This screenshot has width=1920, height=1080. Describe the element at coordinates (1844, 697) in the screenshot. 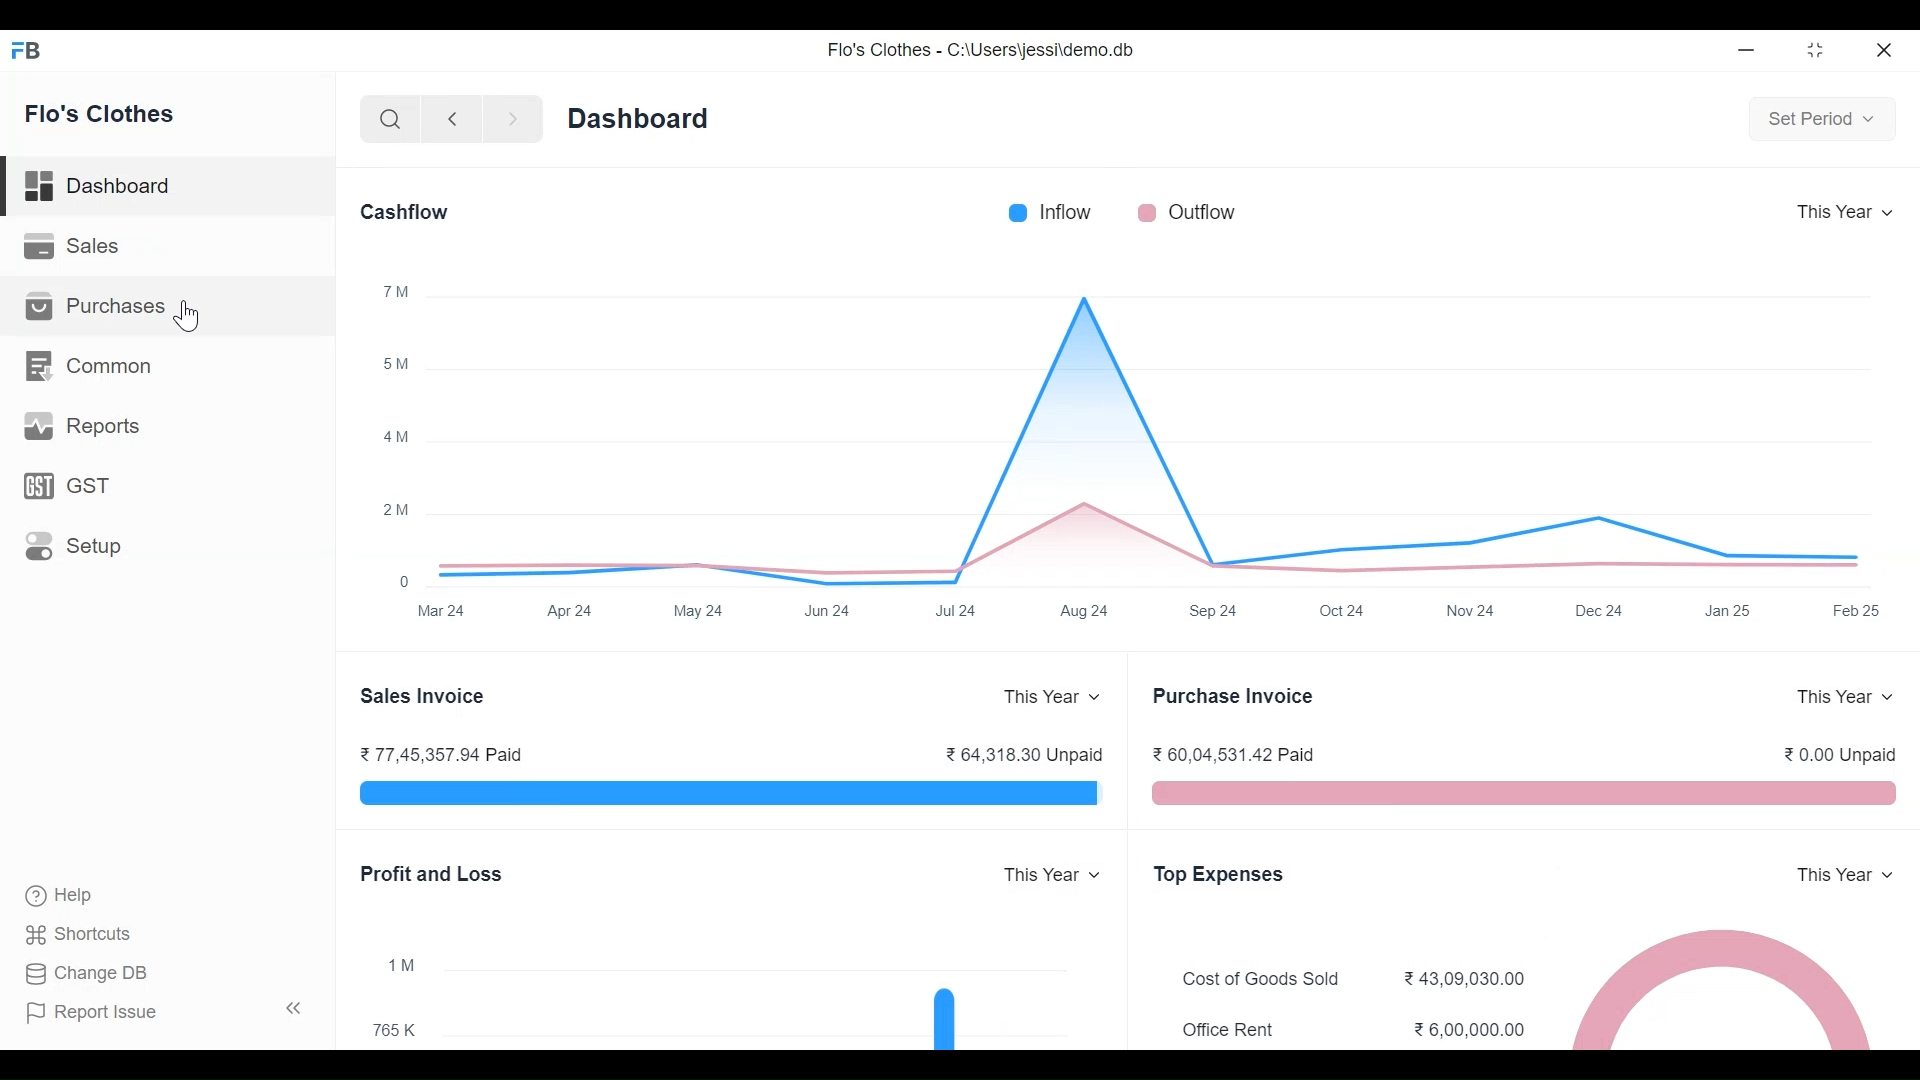

I see `This Year` at that location.